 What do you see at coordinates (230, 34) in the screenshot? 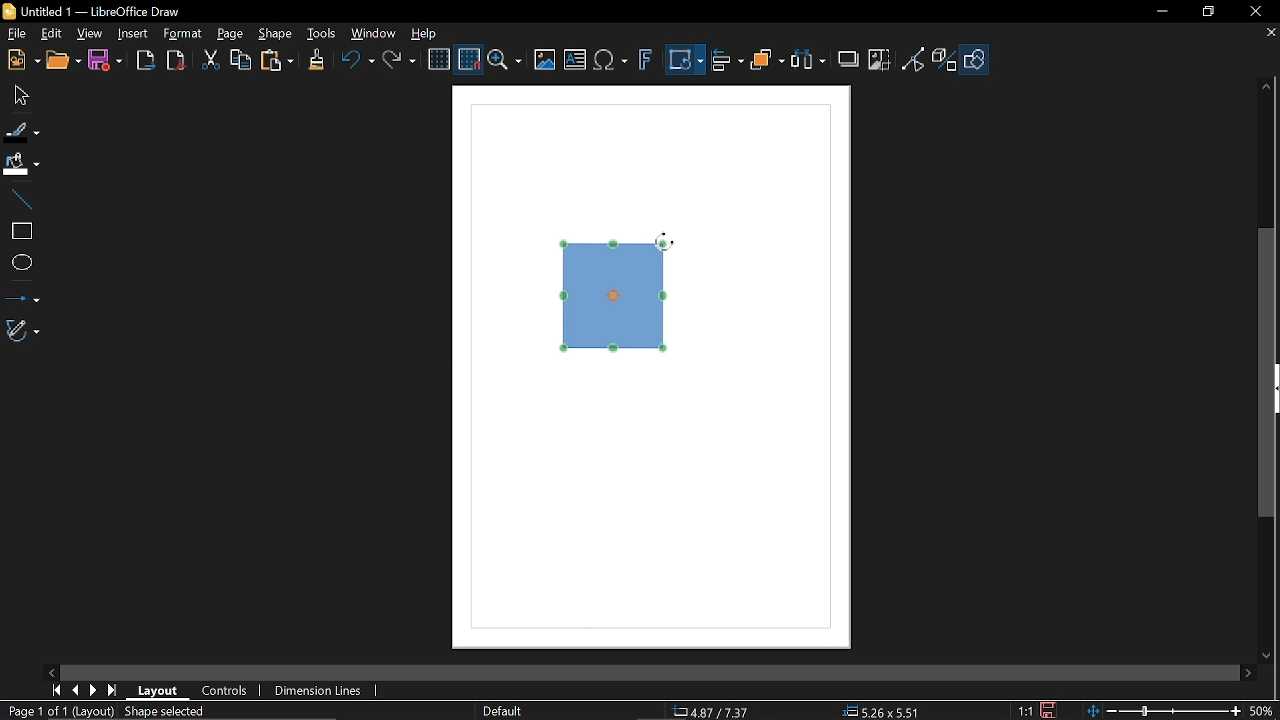
I see `Page` at bounding box center [230, 34].